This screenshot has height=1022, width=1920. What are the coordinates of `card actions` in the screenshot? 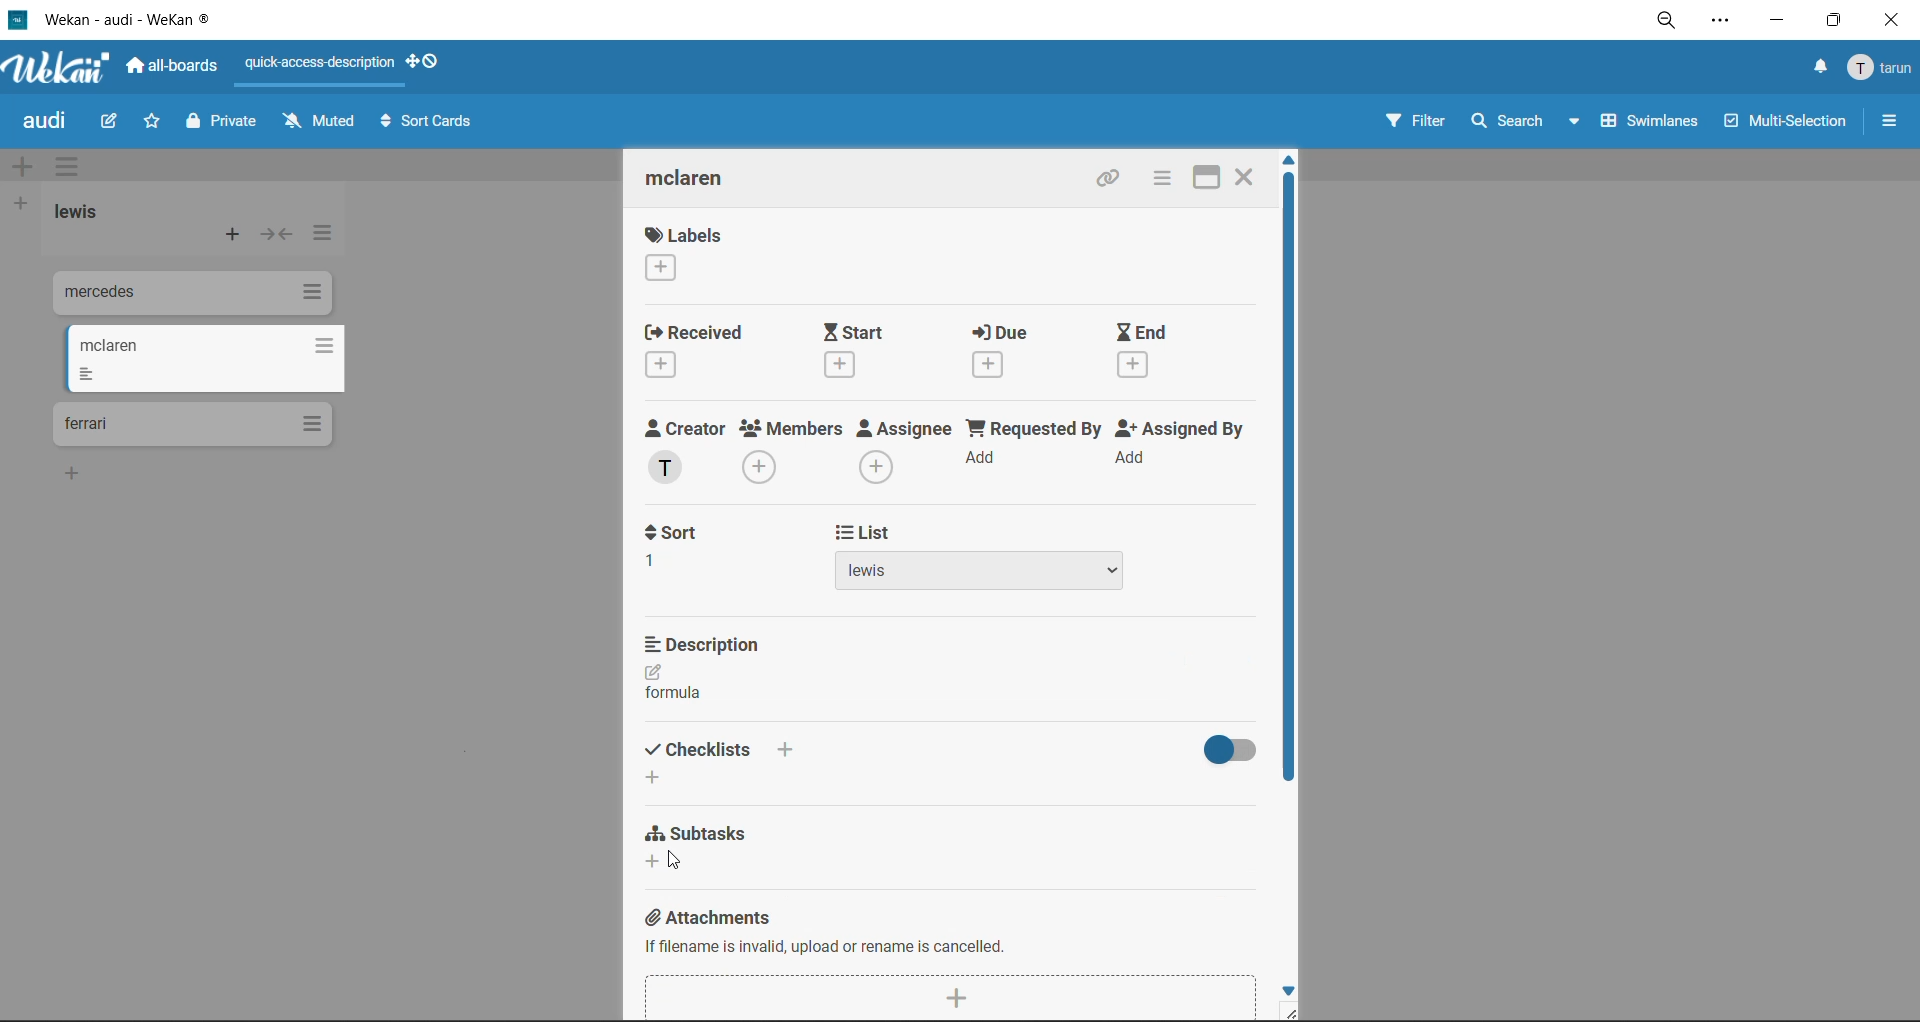 It's located at (1161, 178).